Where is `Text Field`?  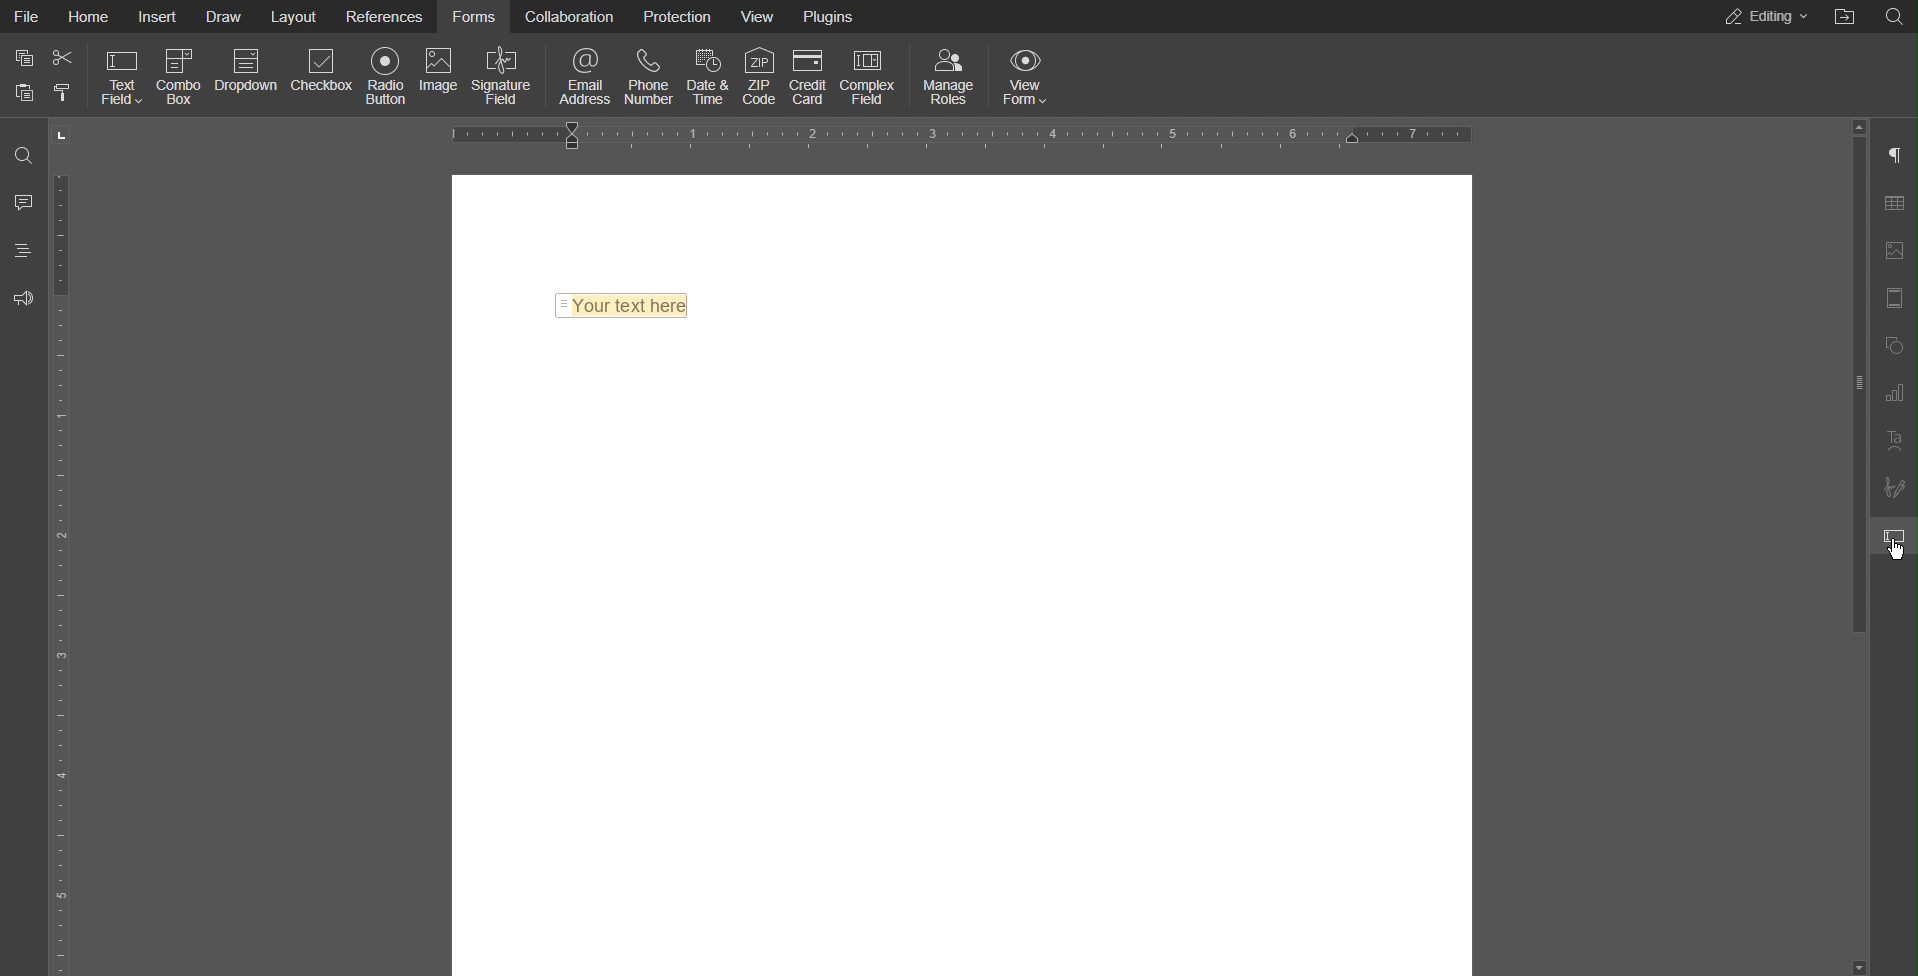
Text Field is located at coordinates (622, 307).